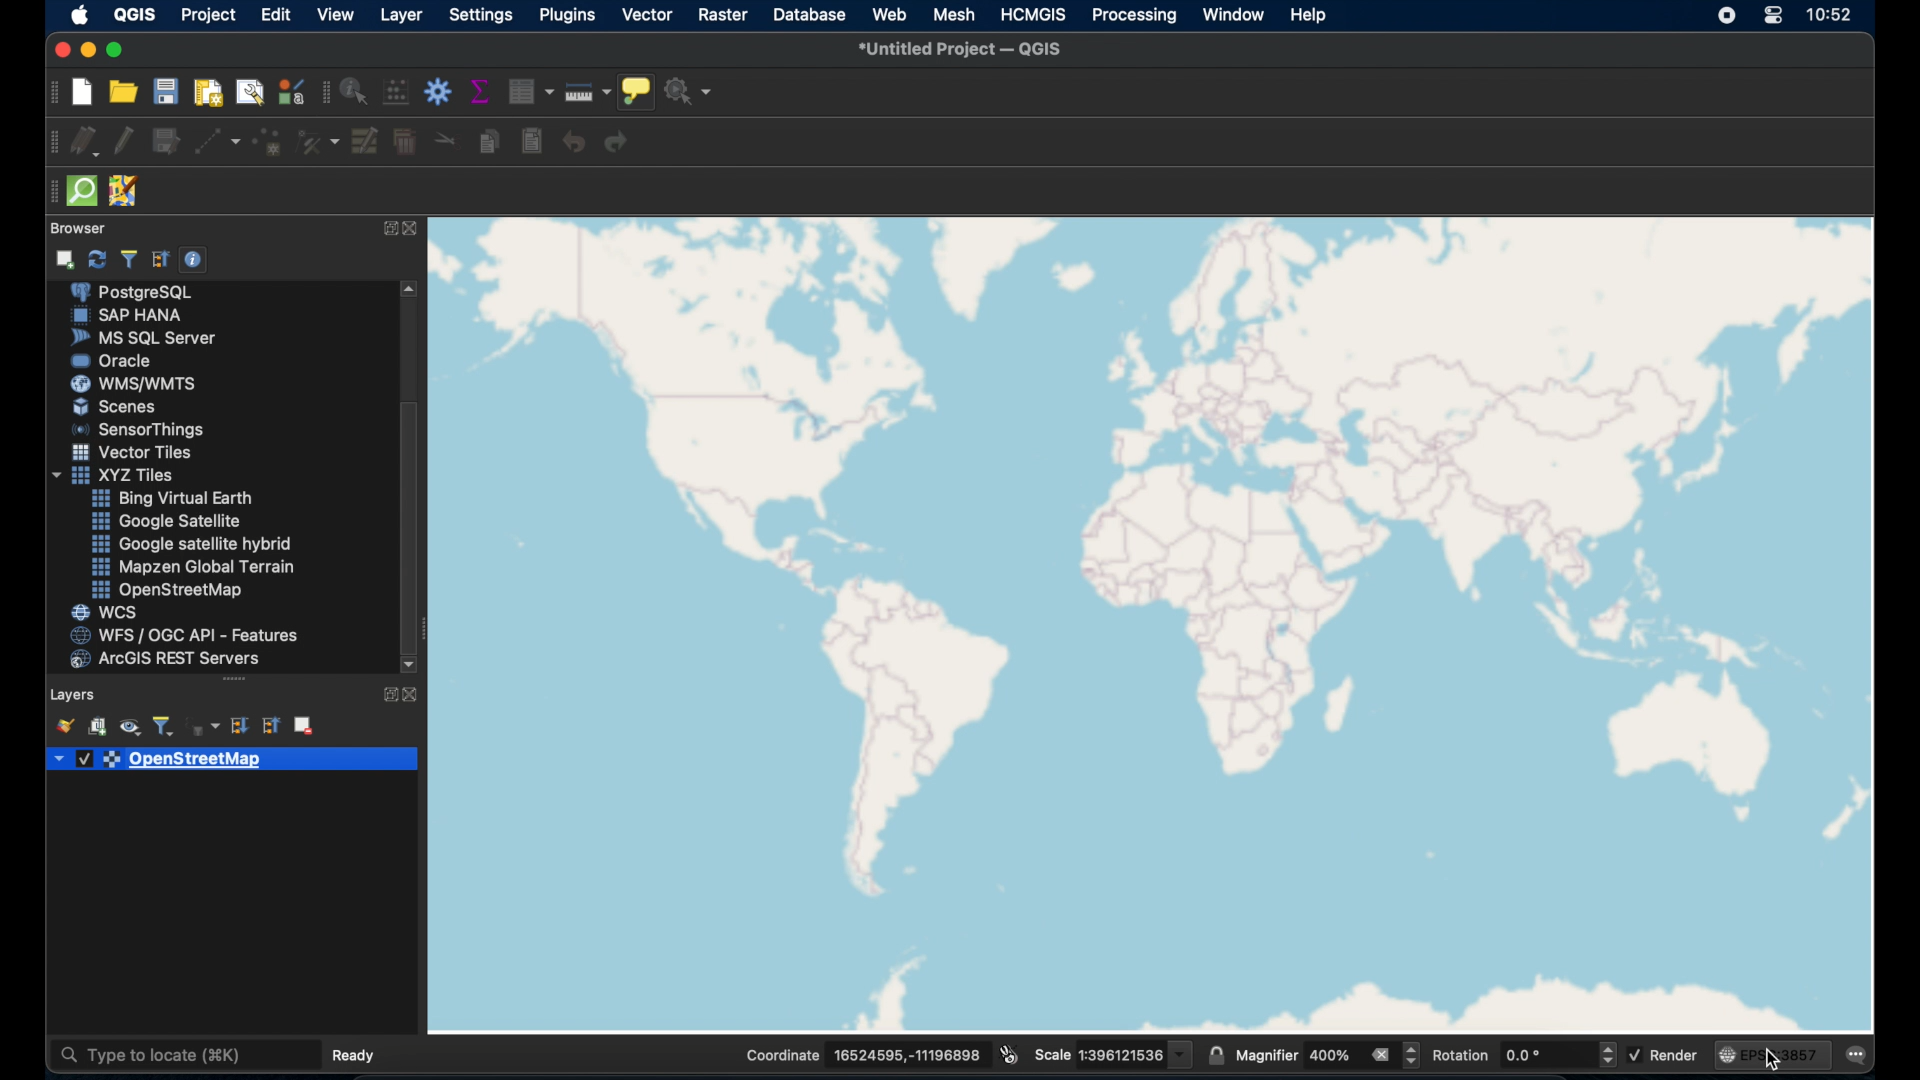 The width and height of the screenshot is (1920, 1080). Describe the element at coordinates (412, 665) in the screenshot. I see `scroll down arrow` at that location.